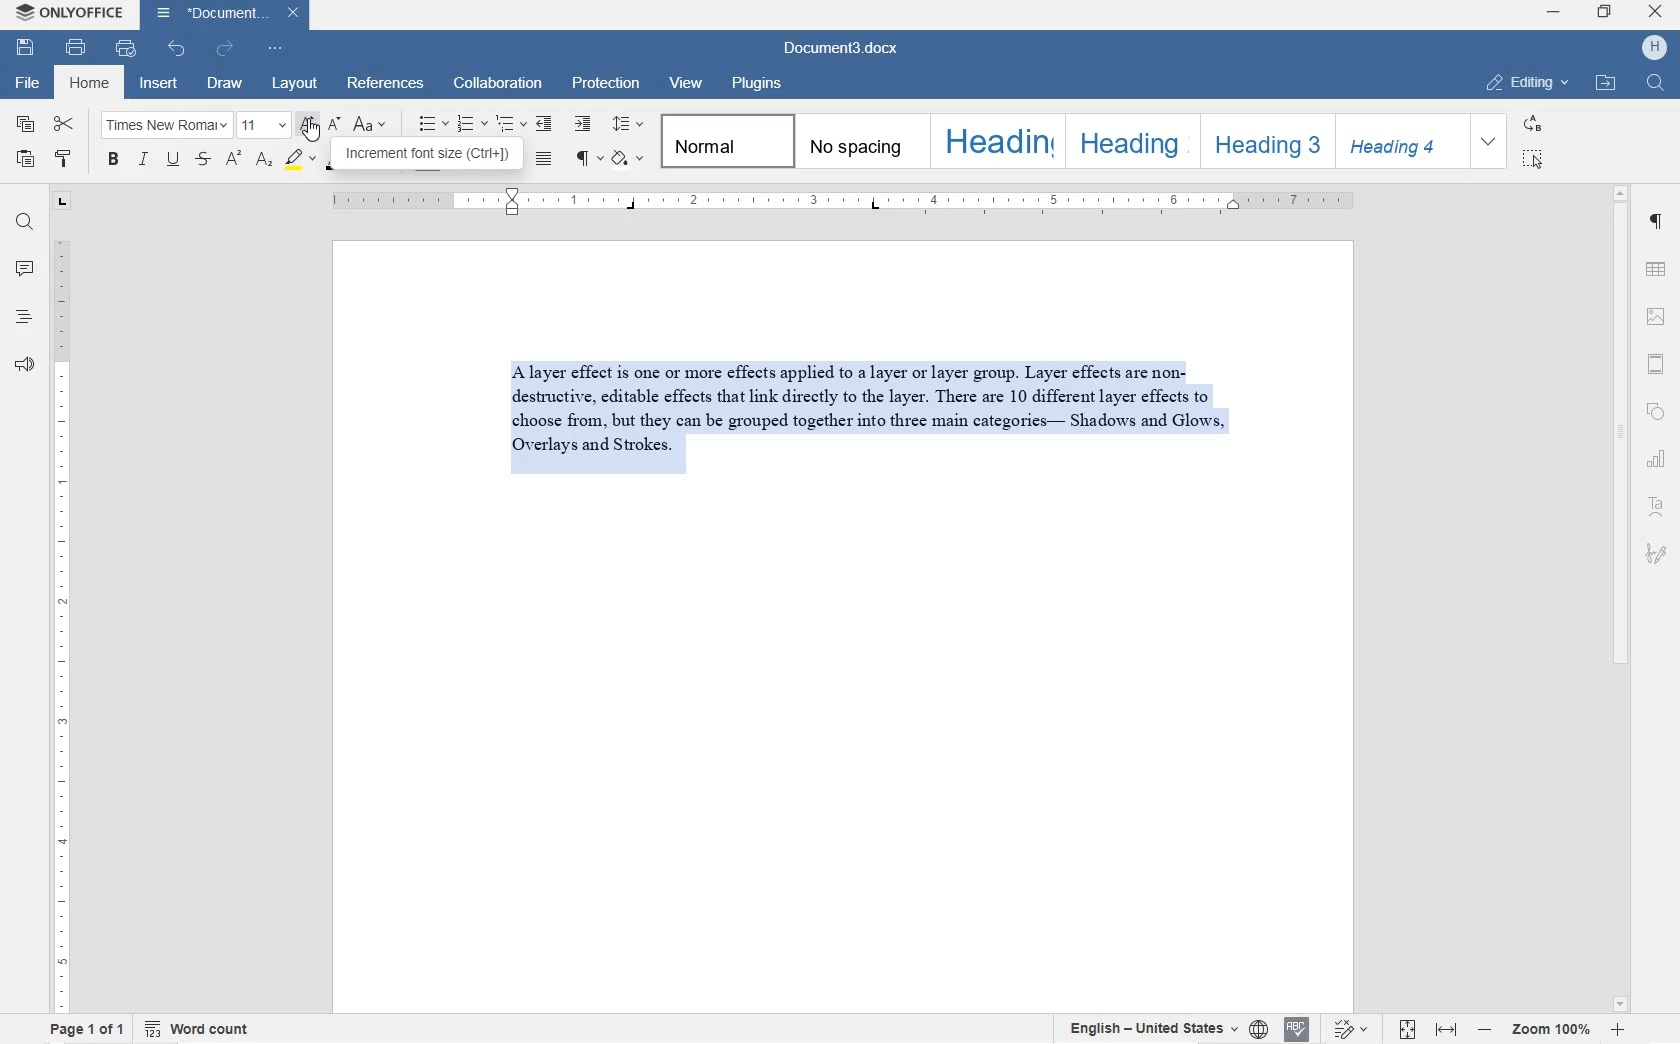 The image size is (1680, 1044). I want to click on ruler, so click(844, 202).